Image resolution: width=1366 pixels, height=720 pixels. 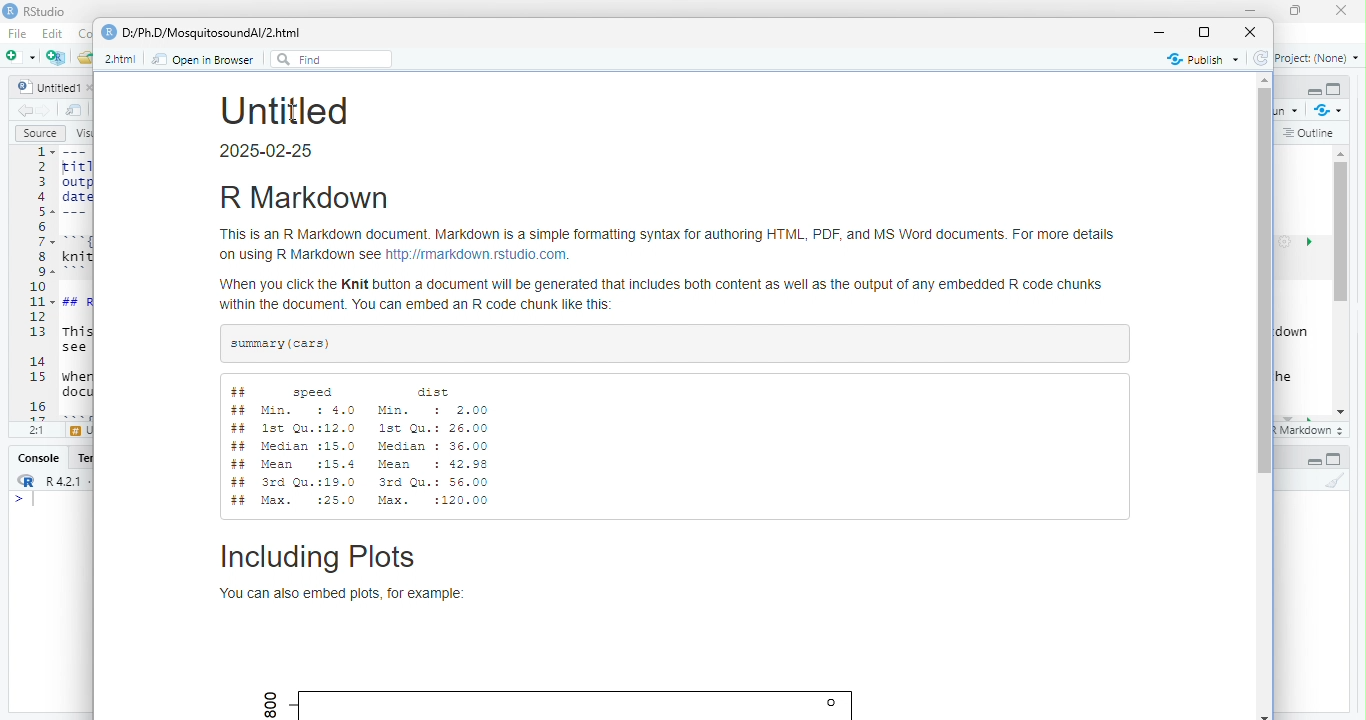 What do you see at coordinates (834, 703) in the screenshot?
I see `0` at bounding box center [834, 703].